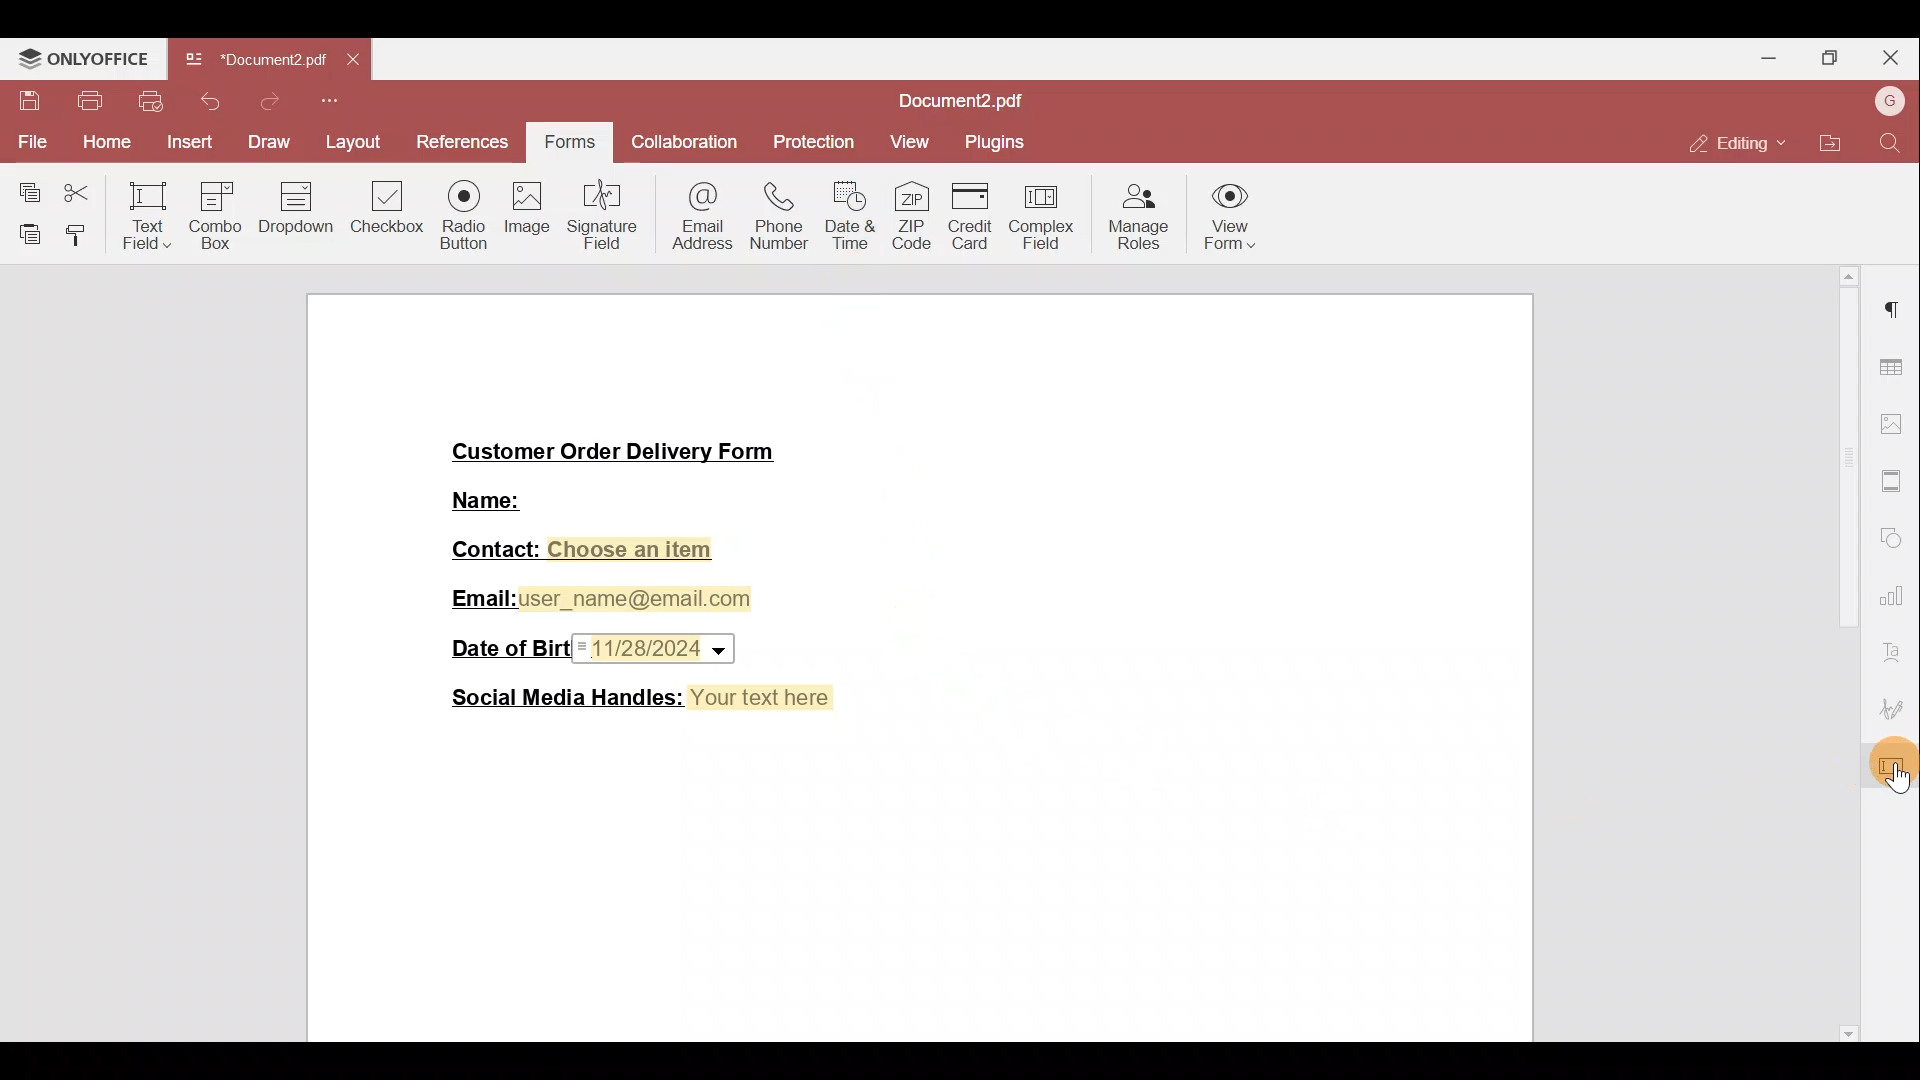 The height and width of the screenshot is (1080, 1920). Describe the element at coordinates (1896, 368) in the screenshot. I see `Table settings` at that location.